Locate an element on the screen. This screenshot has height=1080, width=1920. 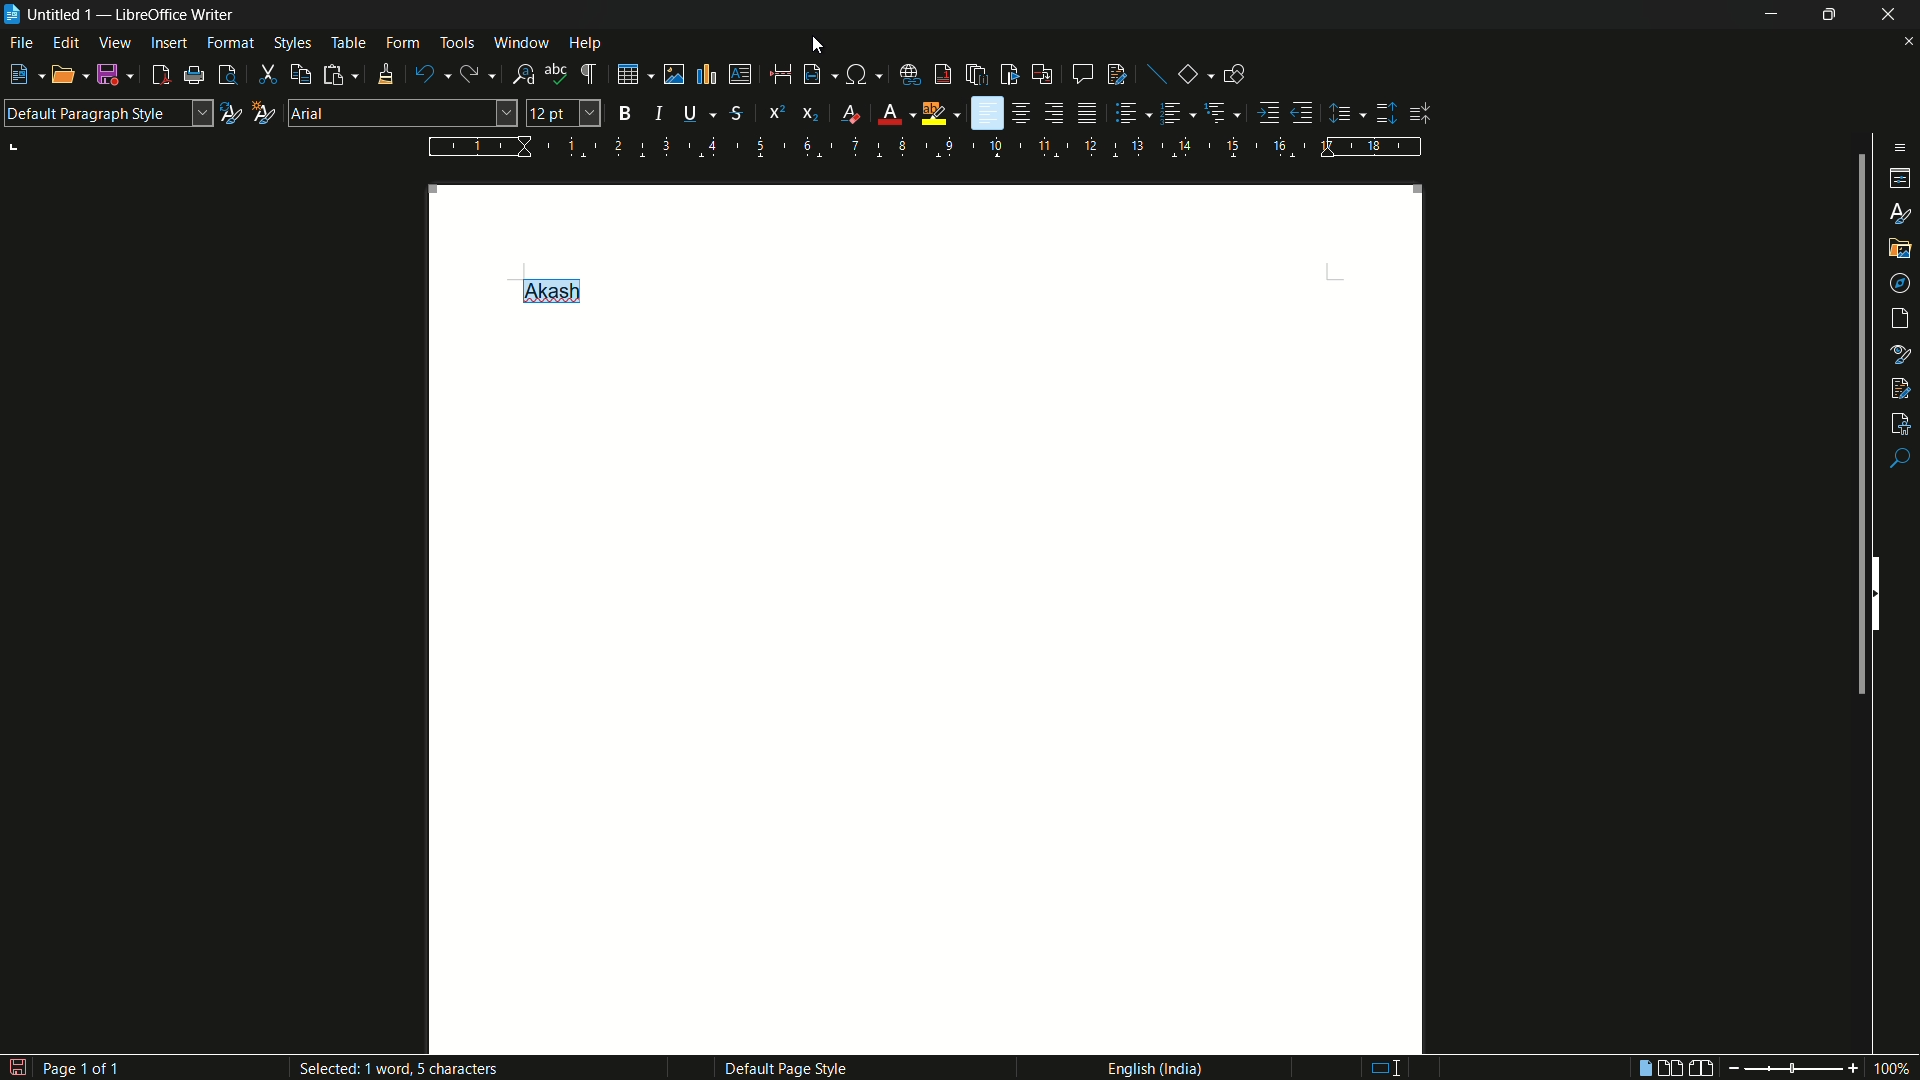
view menu is located at coordinates (115, 43).